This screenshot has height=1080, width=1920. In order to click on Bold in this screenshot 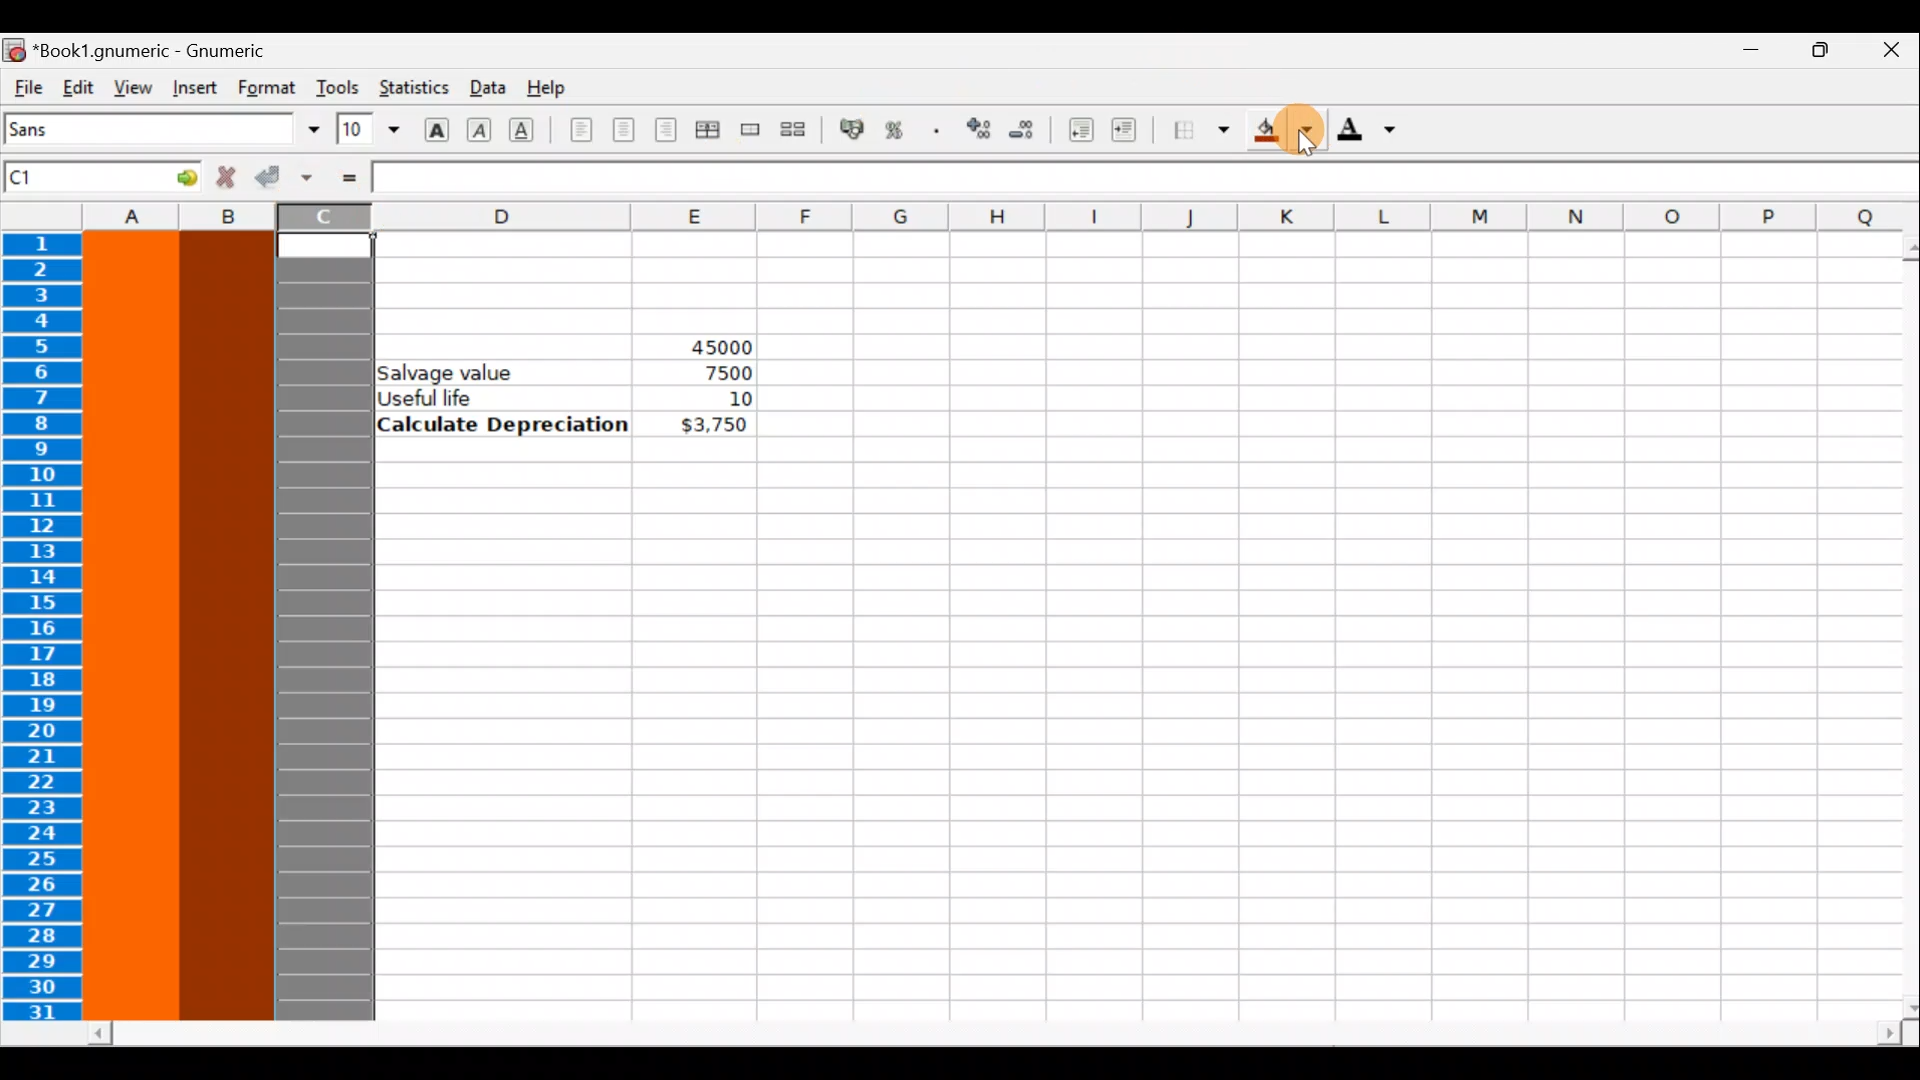, I will do `click(436, 127)`.